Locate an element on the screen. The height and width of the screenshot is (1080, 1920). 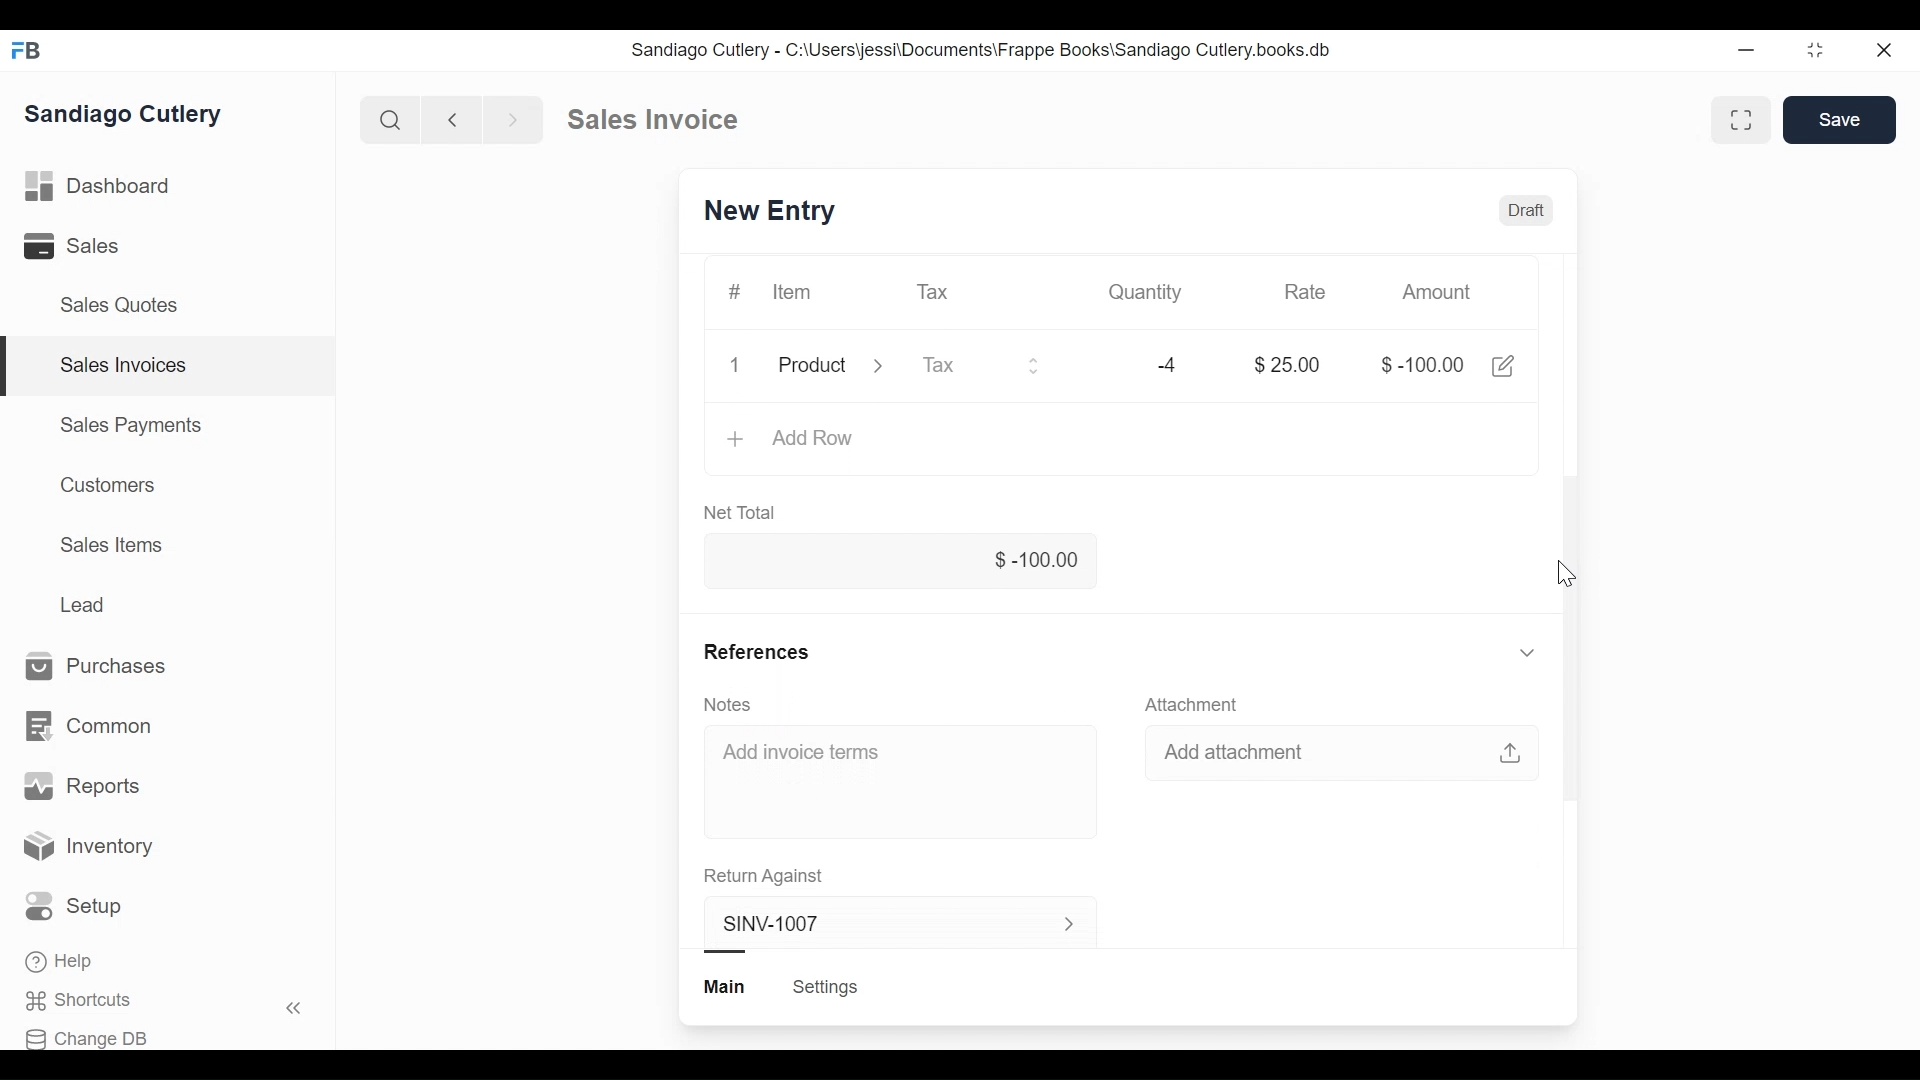
# is located at coordinates (733, 292).